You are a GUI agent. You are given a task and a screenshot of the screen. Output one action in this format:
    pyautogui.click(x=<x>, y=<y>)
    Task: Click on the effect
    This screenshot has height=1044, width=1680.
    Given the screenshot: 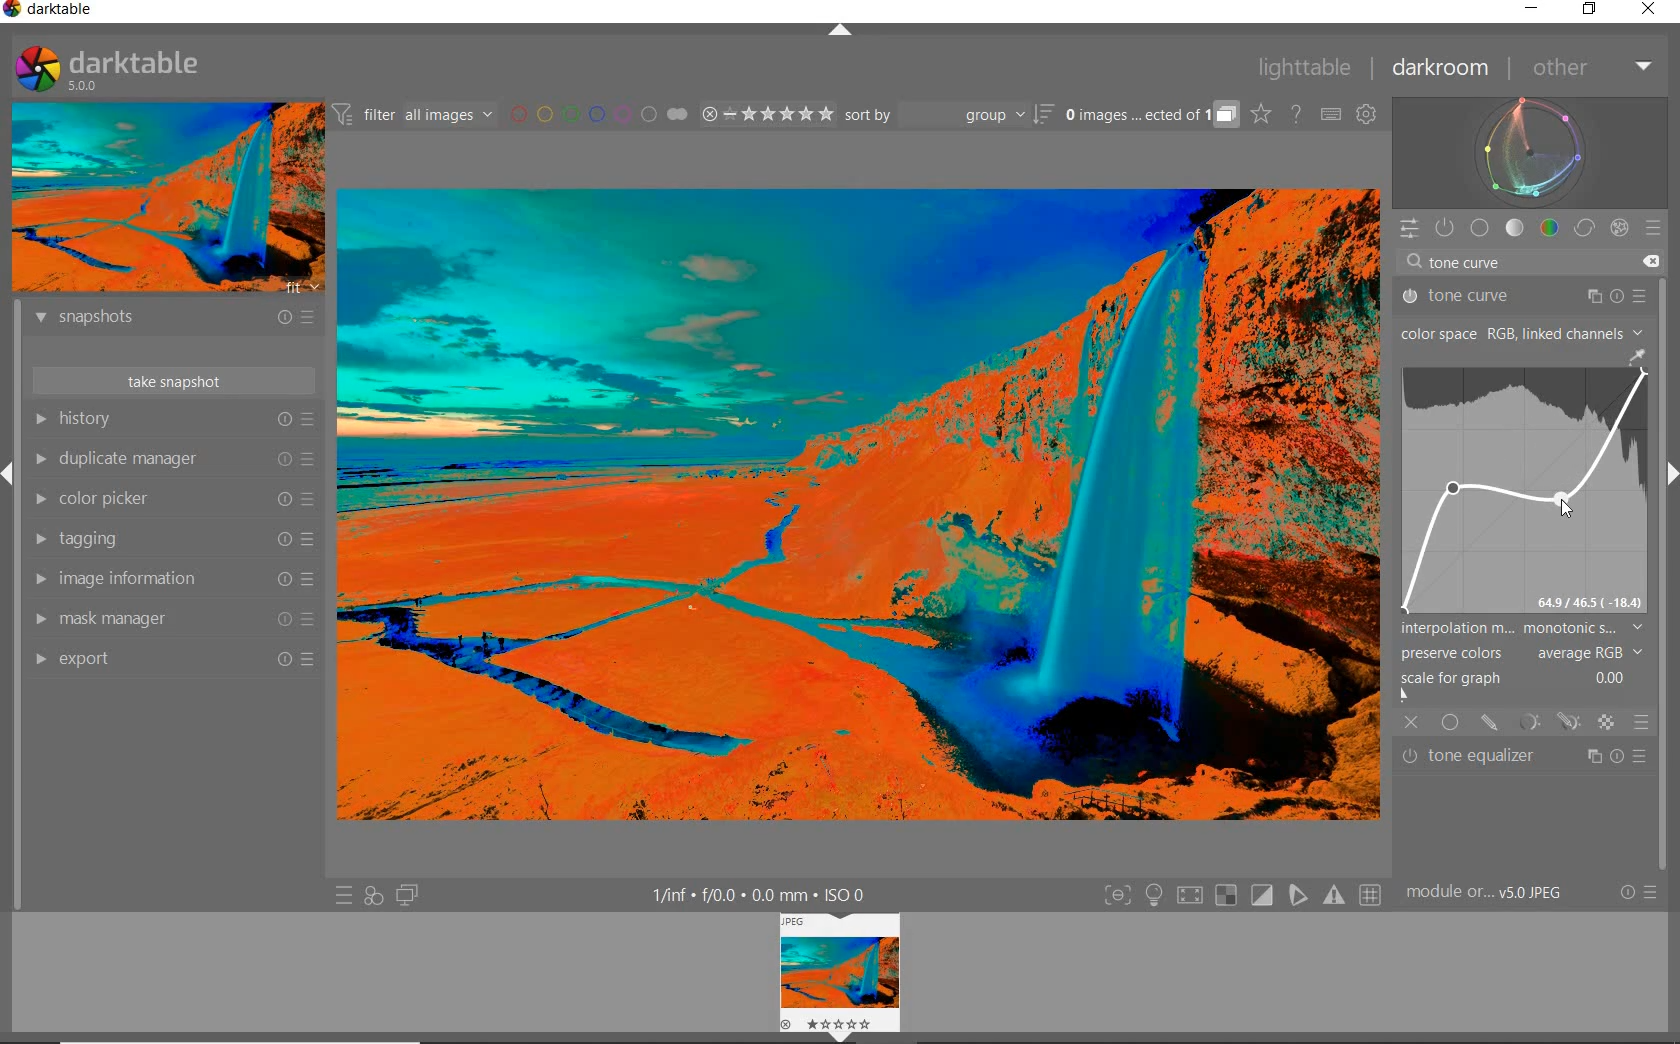 What is the action you would take?
    pyautogui.click(x=1616, y=227)
    